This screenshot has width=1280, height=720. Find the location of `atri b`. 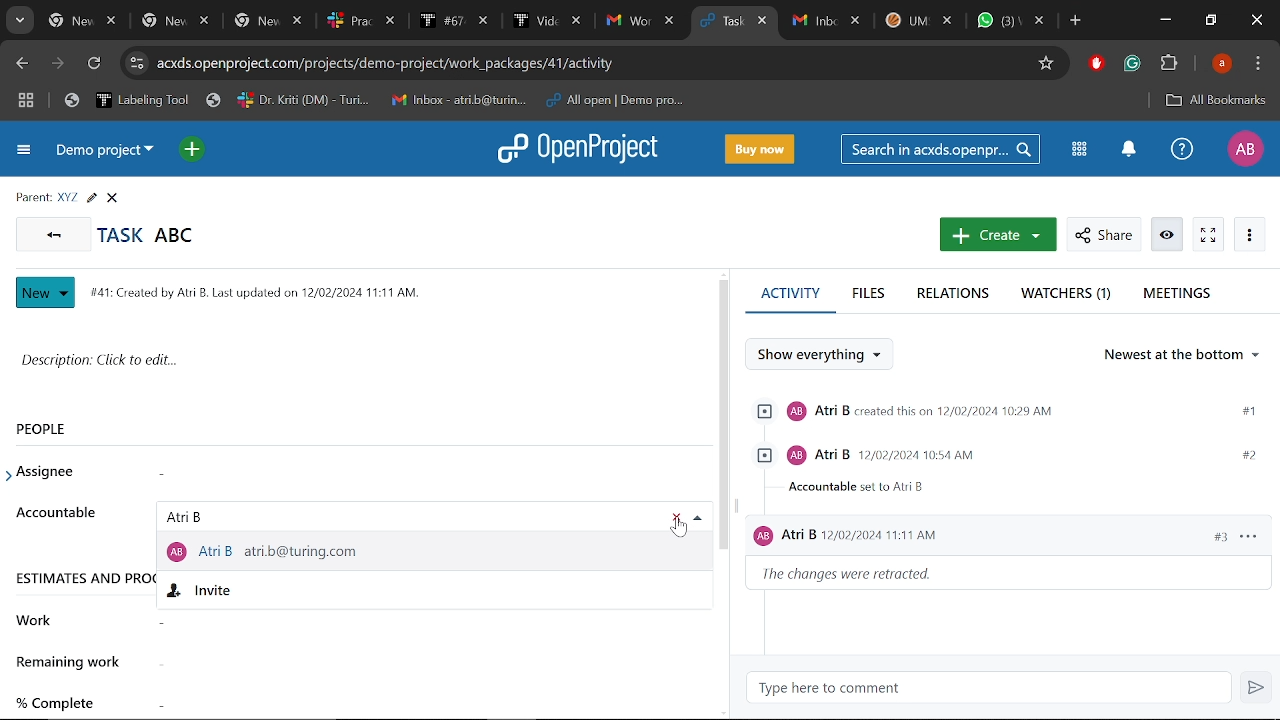

atri b is located at coordinates (194, 517).